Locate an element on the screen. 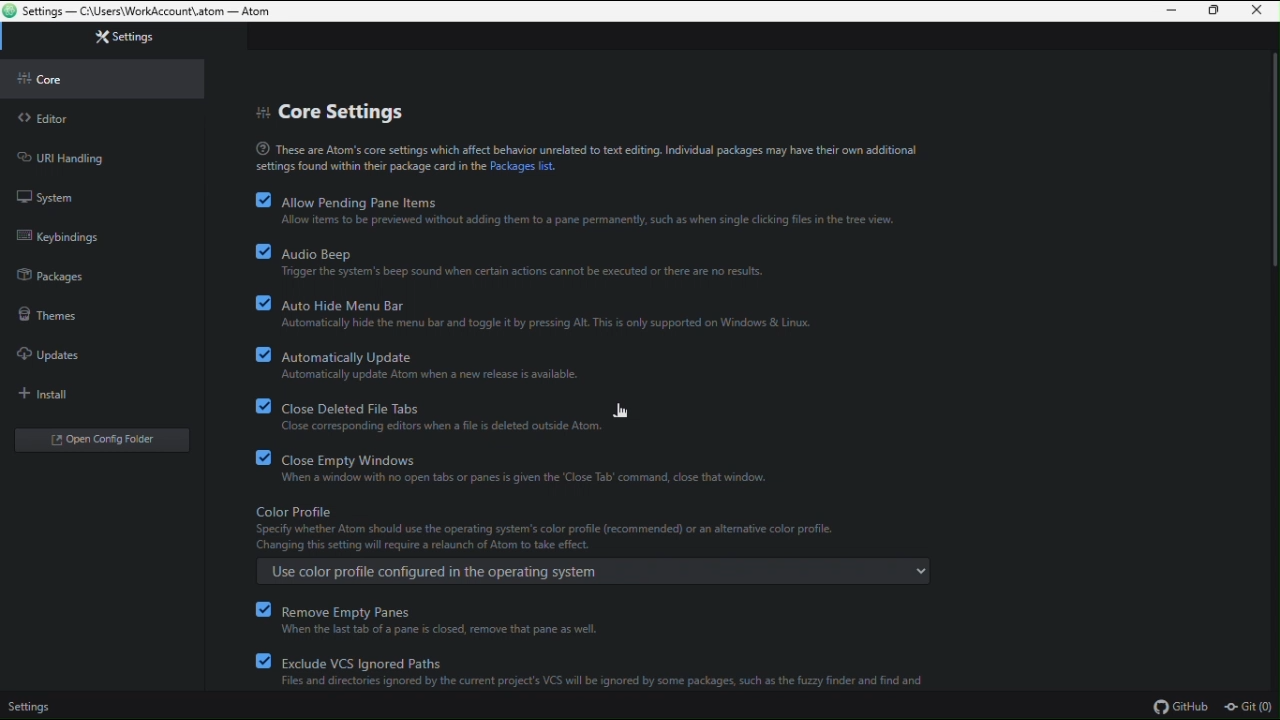  themes is located at coordinates (66, 311).